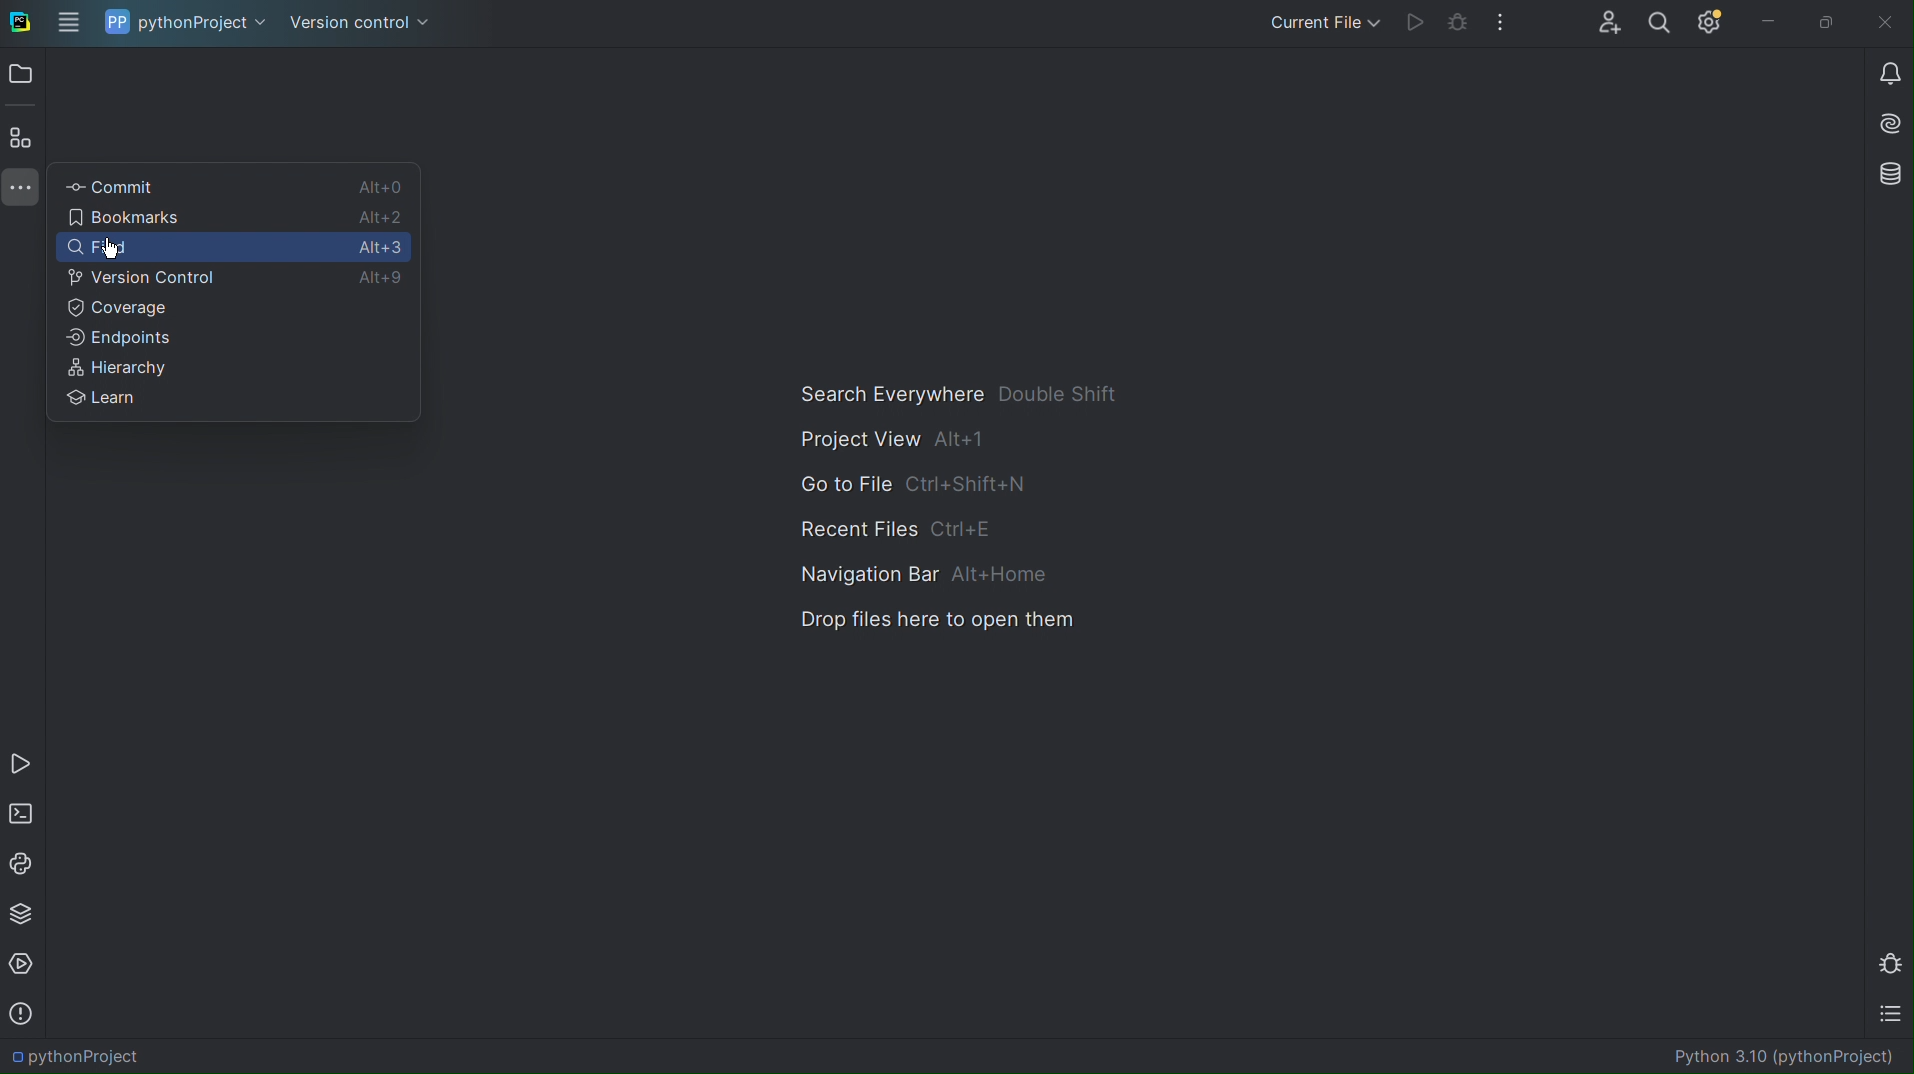 The image size is (1914, 1074). I want to click on Terminal, so click(23, 815).